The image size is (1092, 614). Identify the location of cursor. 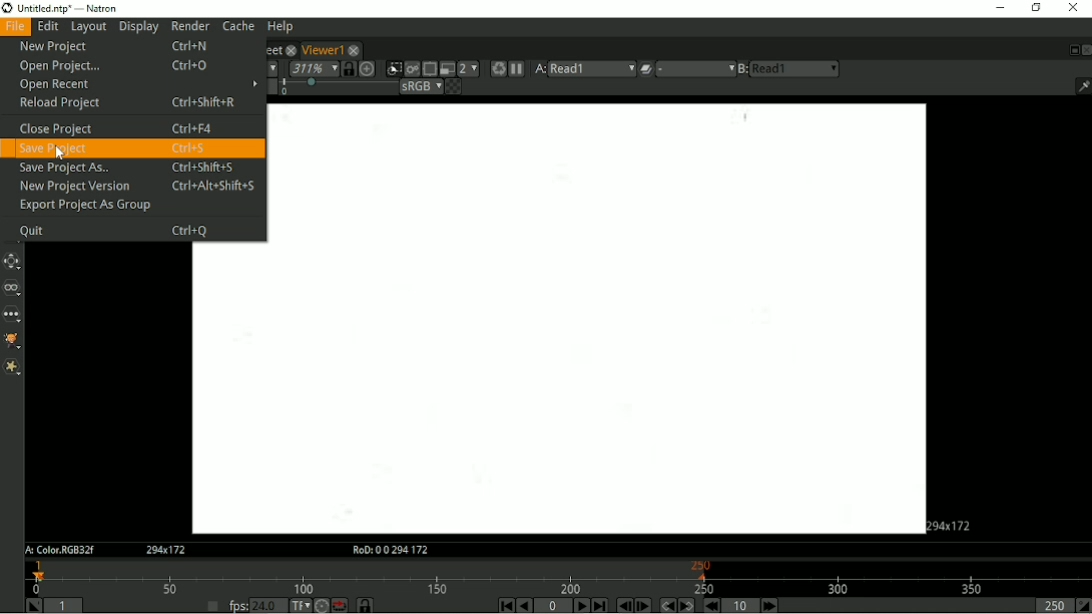
(61, 152).